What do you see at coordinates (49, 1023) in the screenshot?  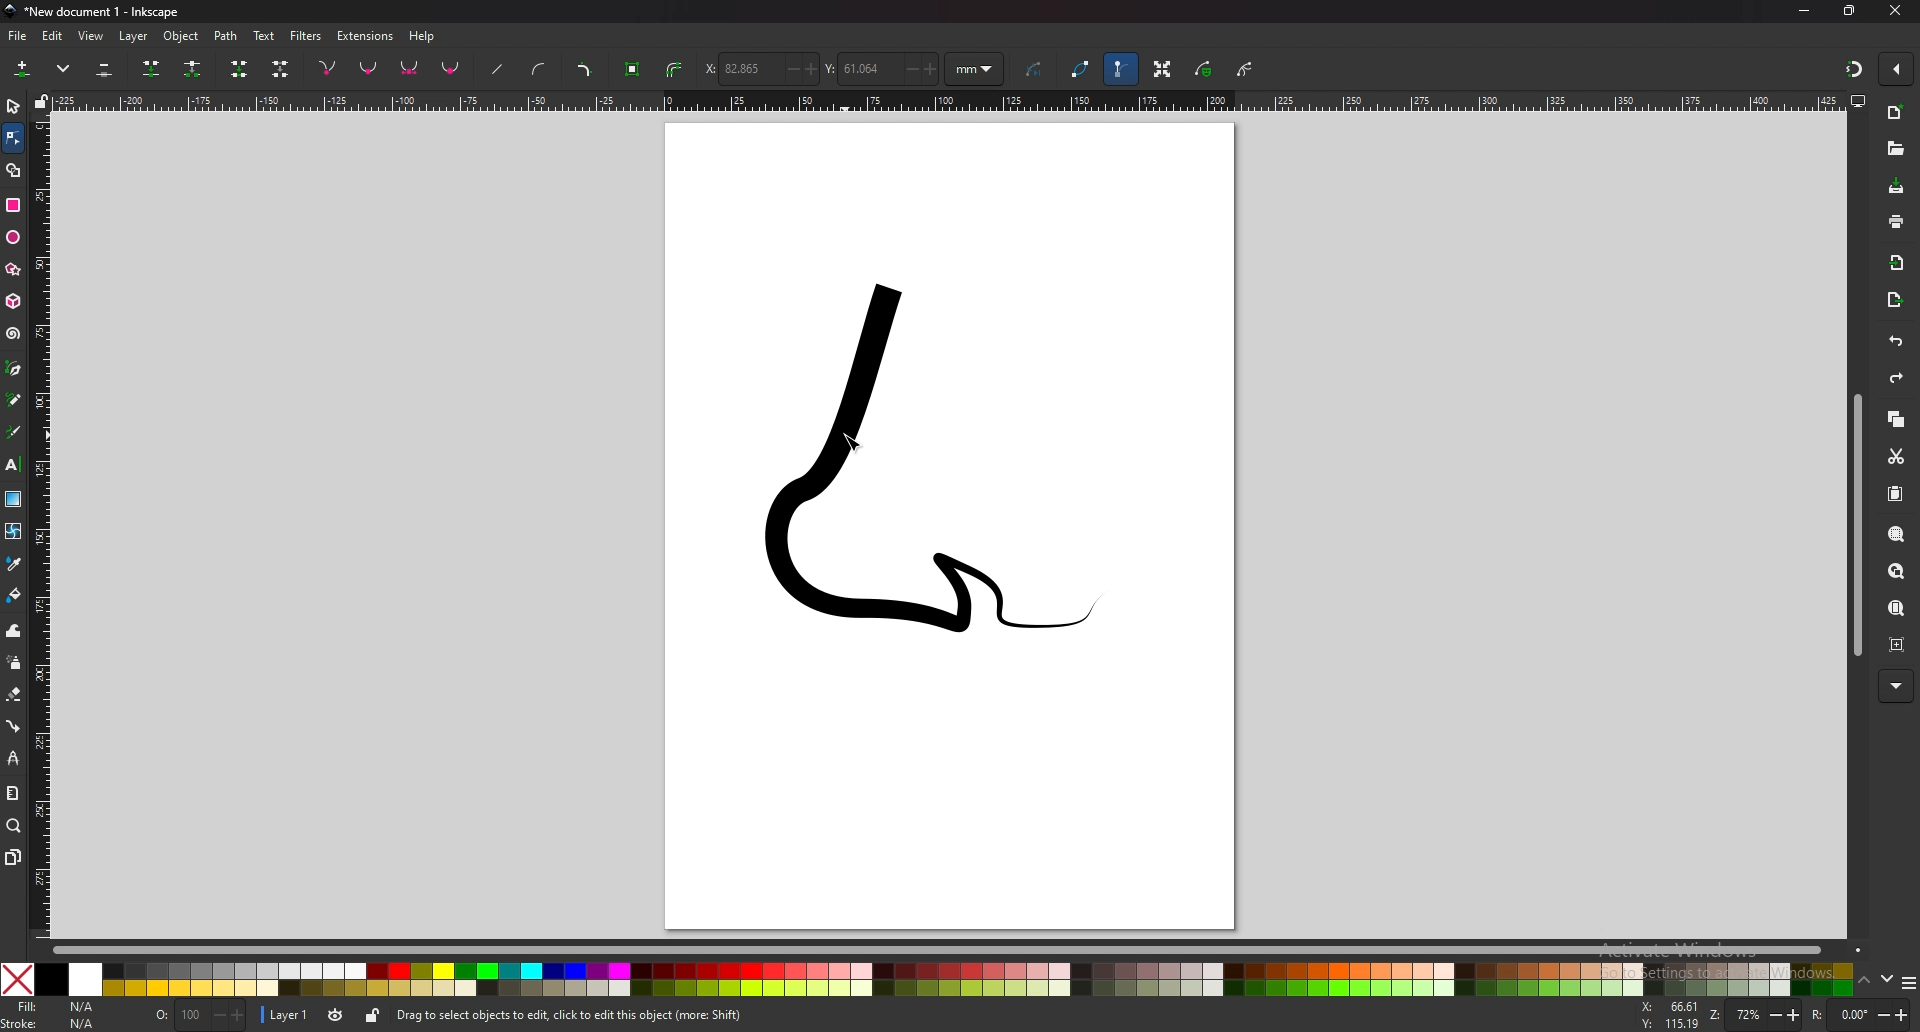 I see `stroke` at bounding box center [49, 1023].